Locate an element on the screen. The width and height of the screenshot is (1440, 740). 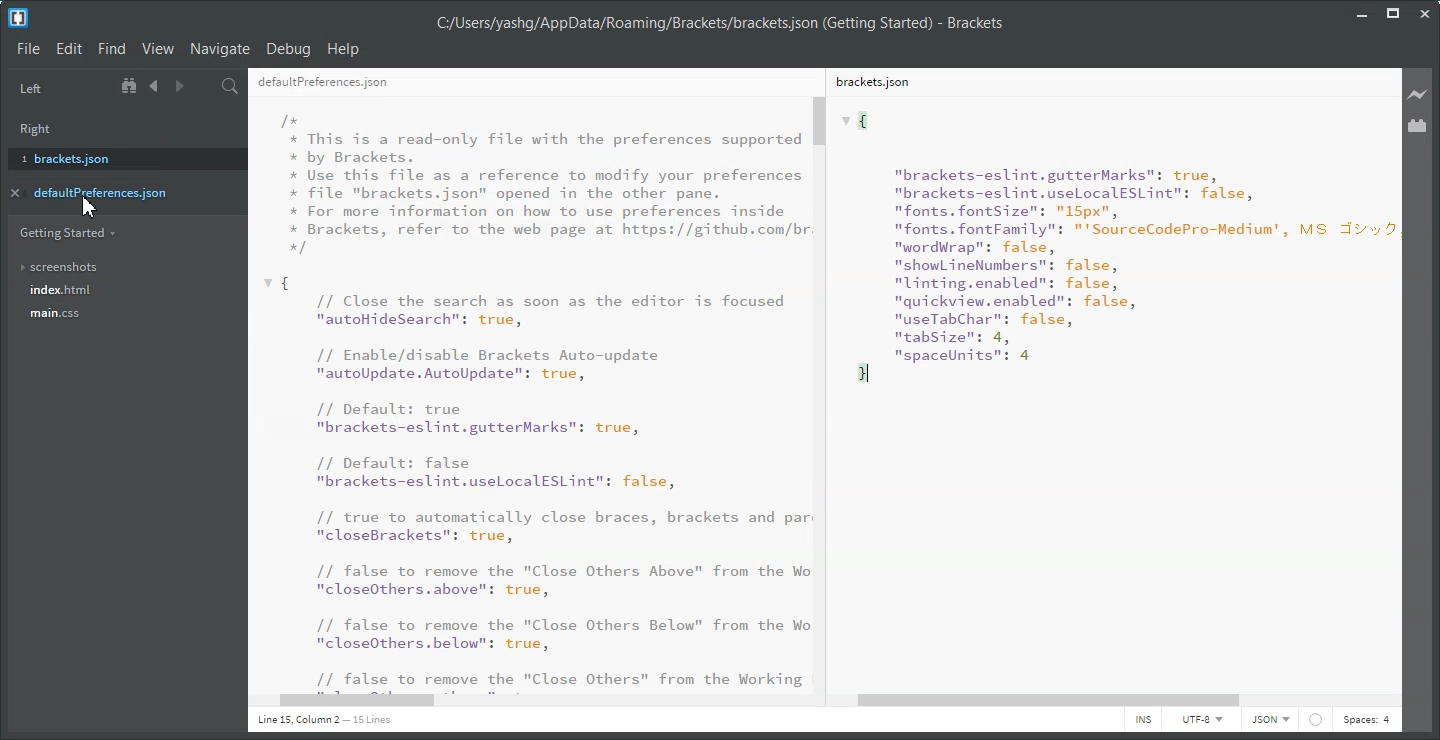
View is located at coordinates (157, 49).